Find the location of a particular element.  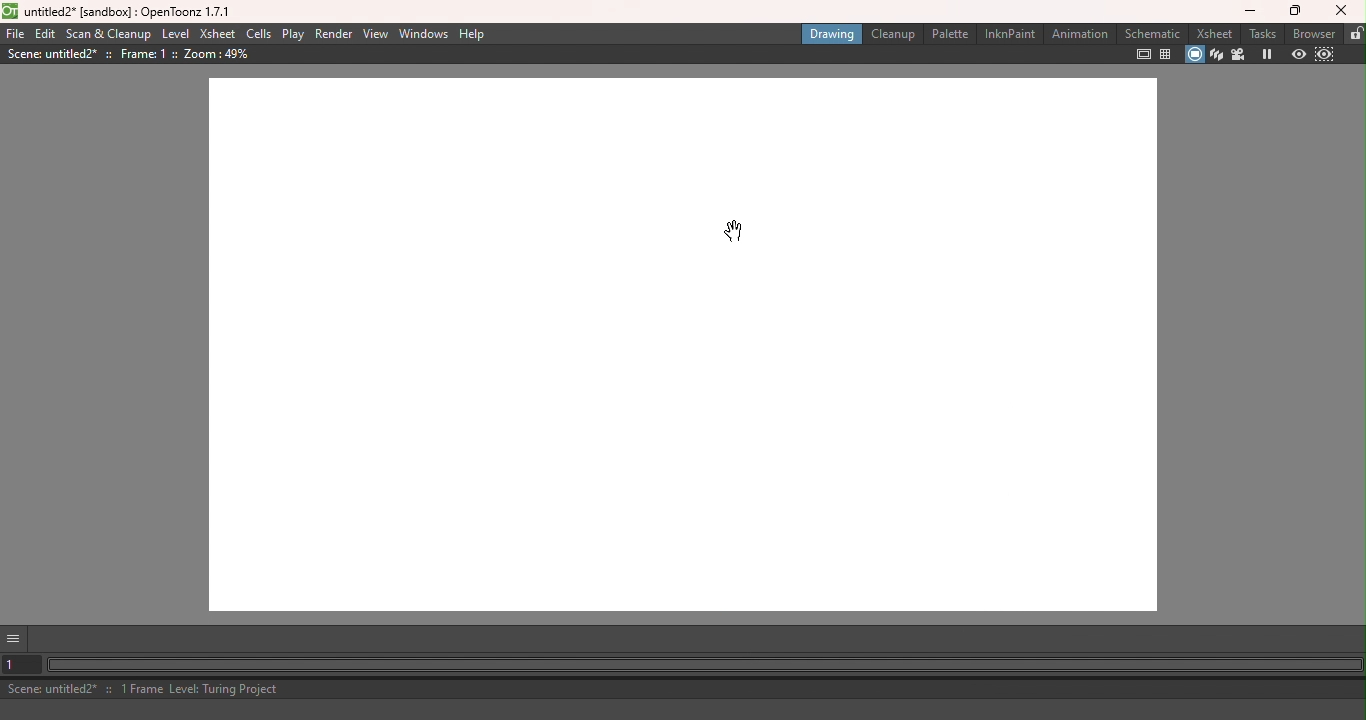

Windows is located at coordinates (425, 34).